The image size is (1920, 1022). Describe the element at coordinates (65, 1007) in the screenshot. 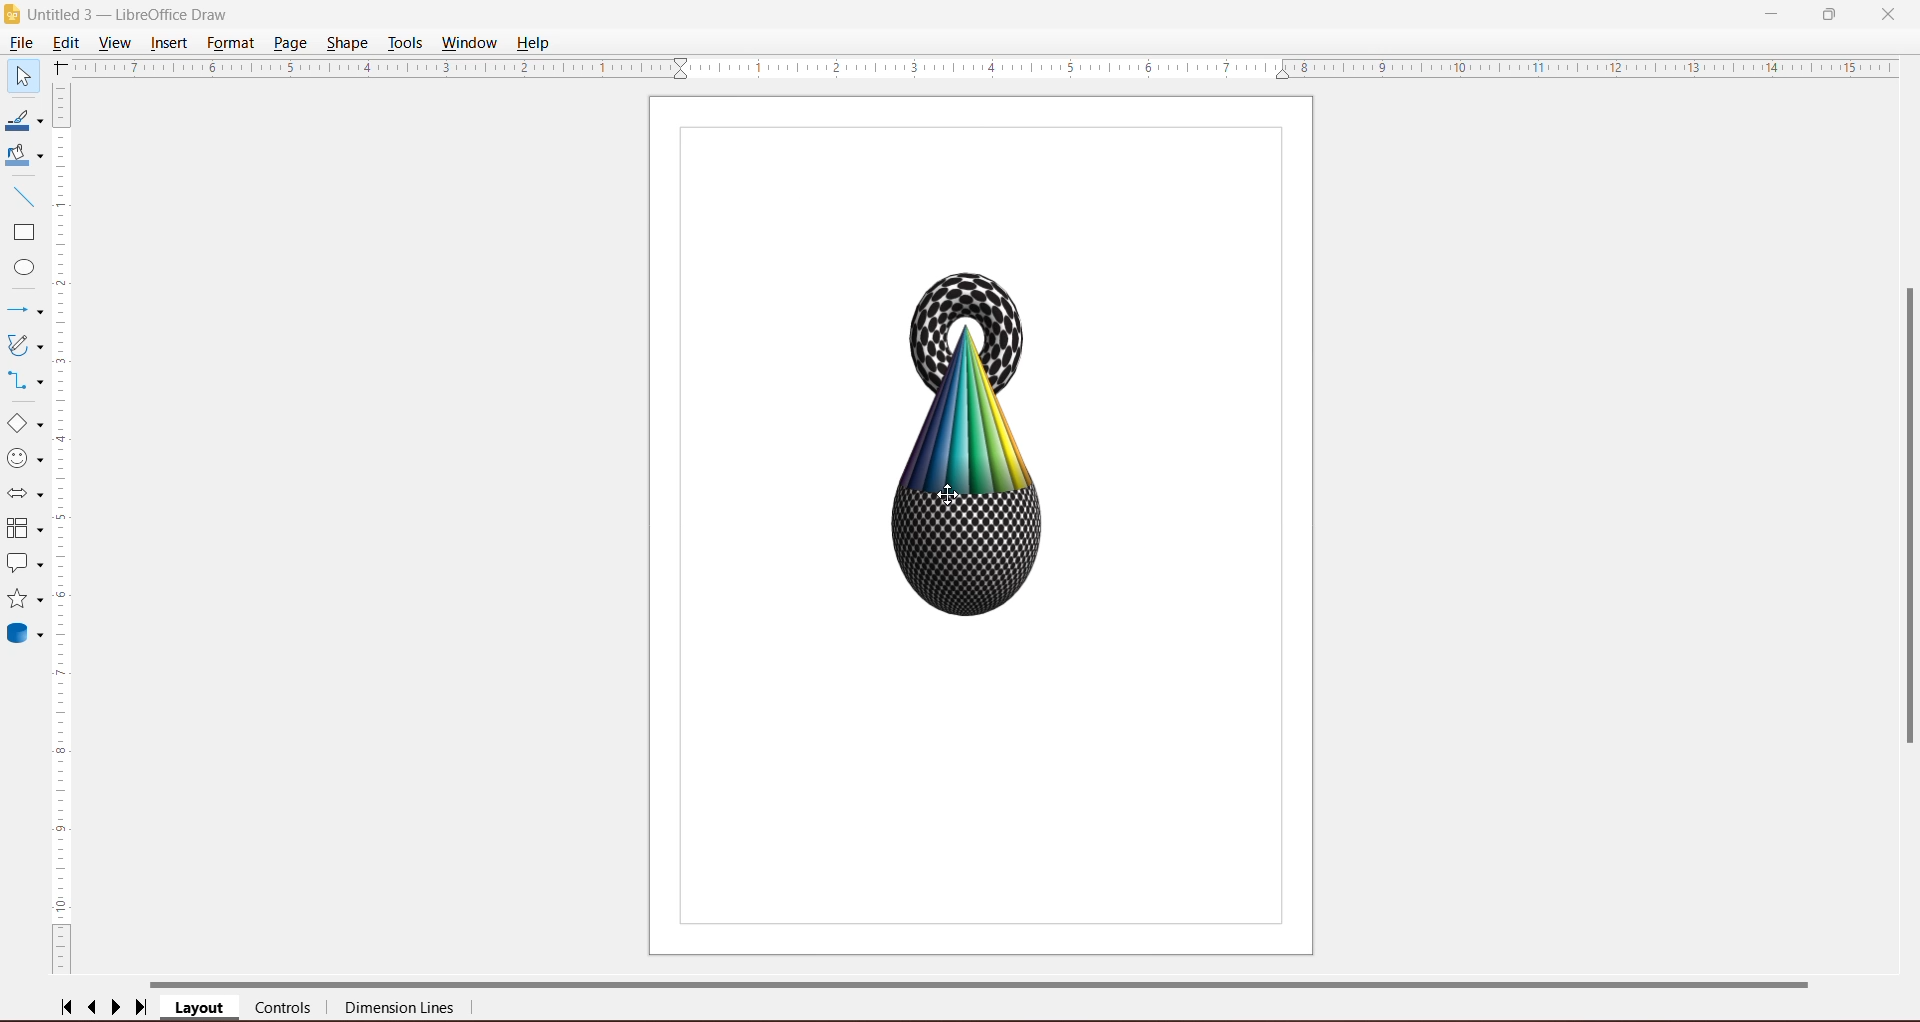

I see `` at that location.